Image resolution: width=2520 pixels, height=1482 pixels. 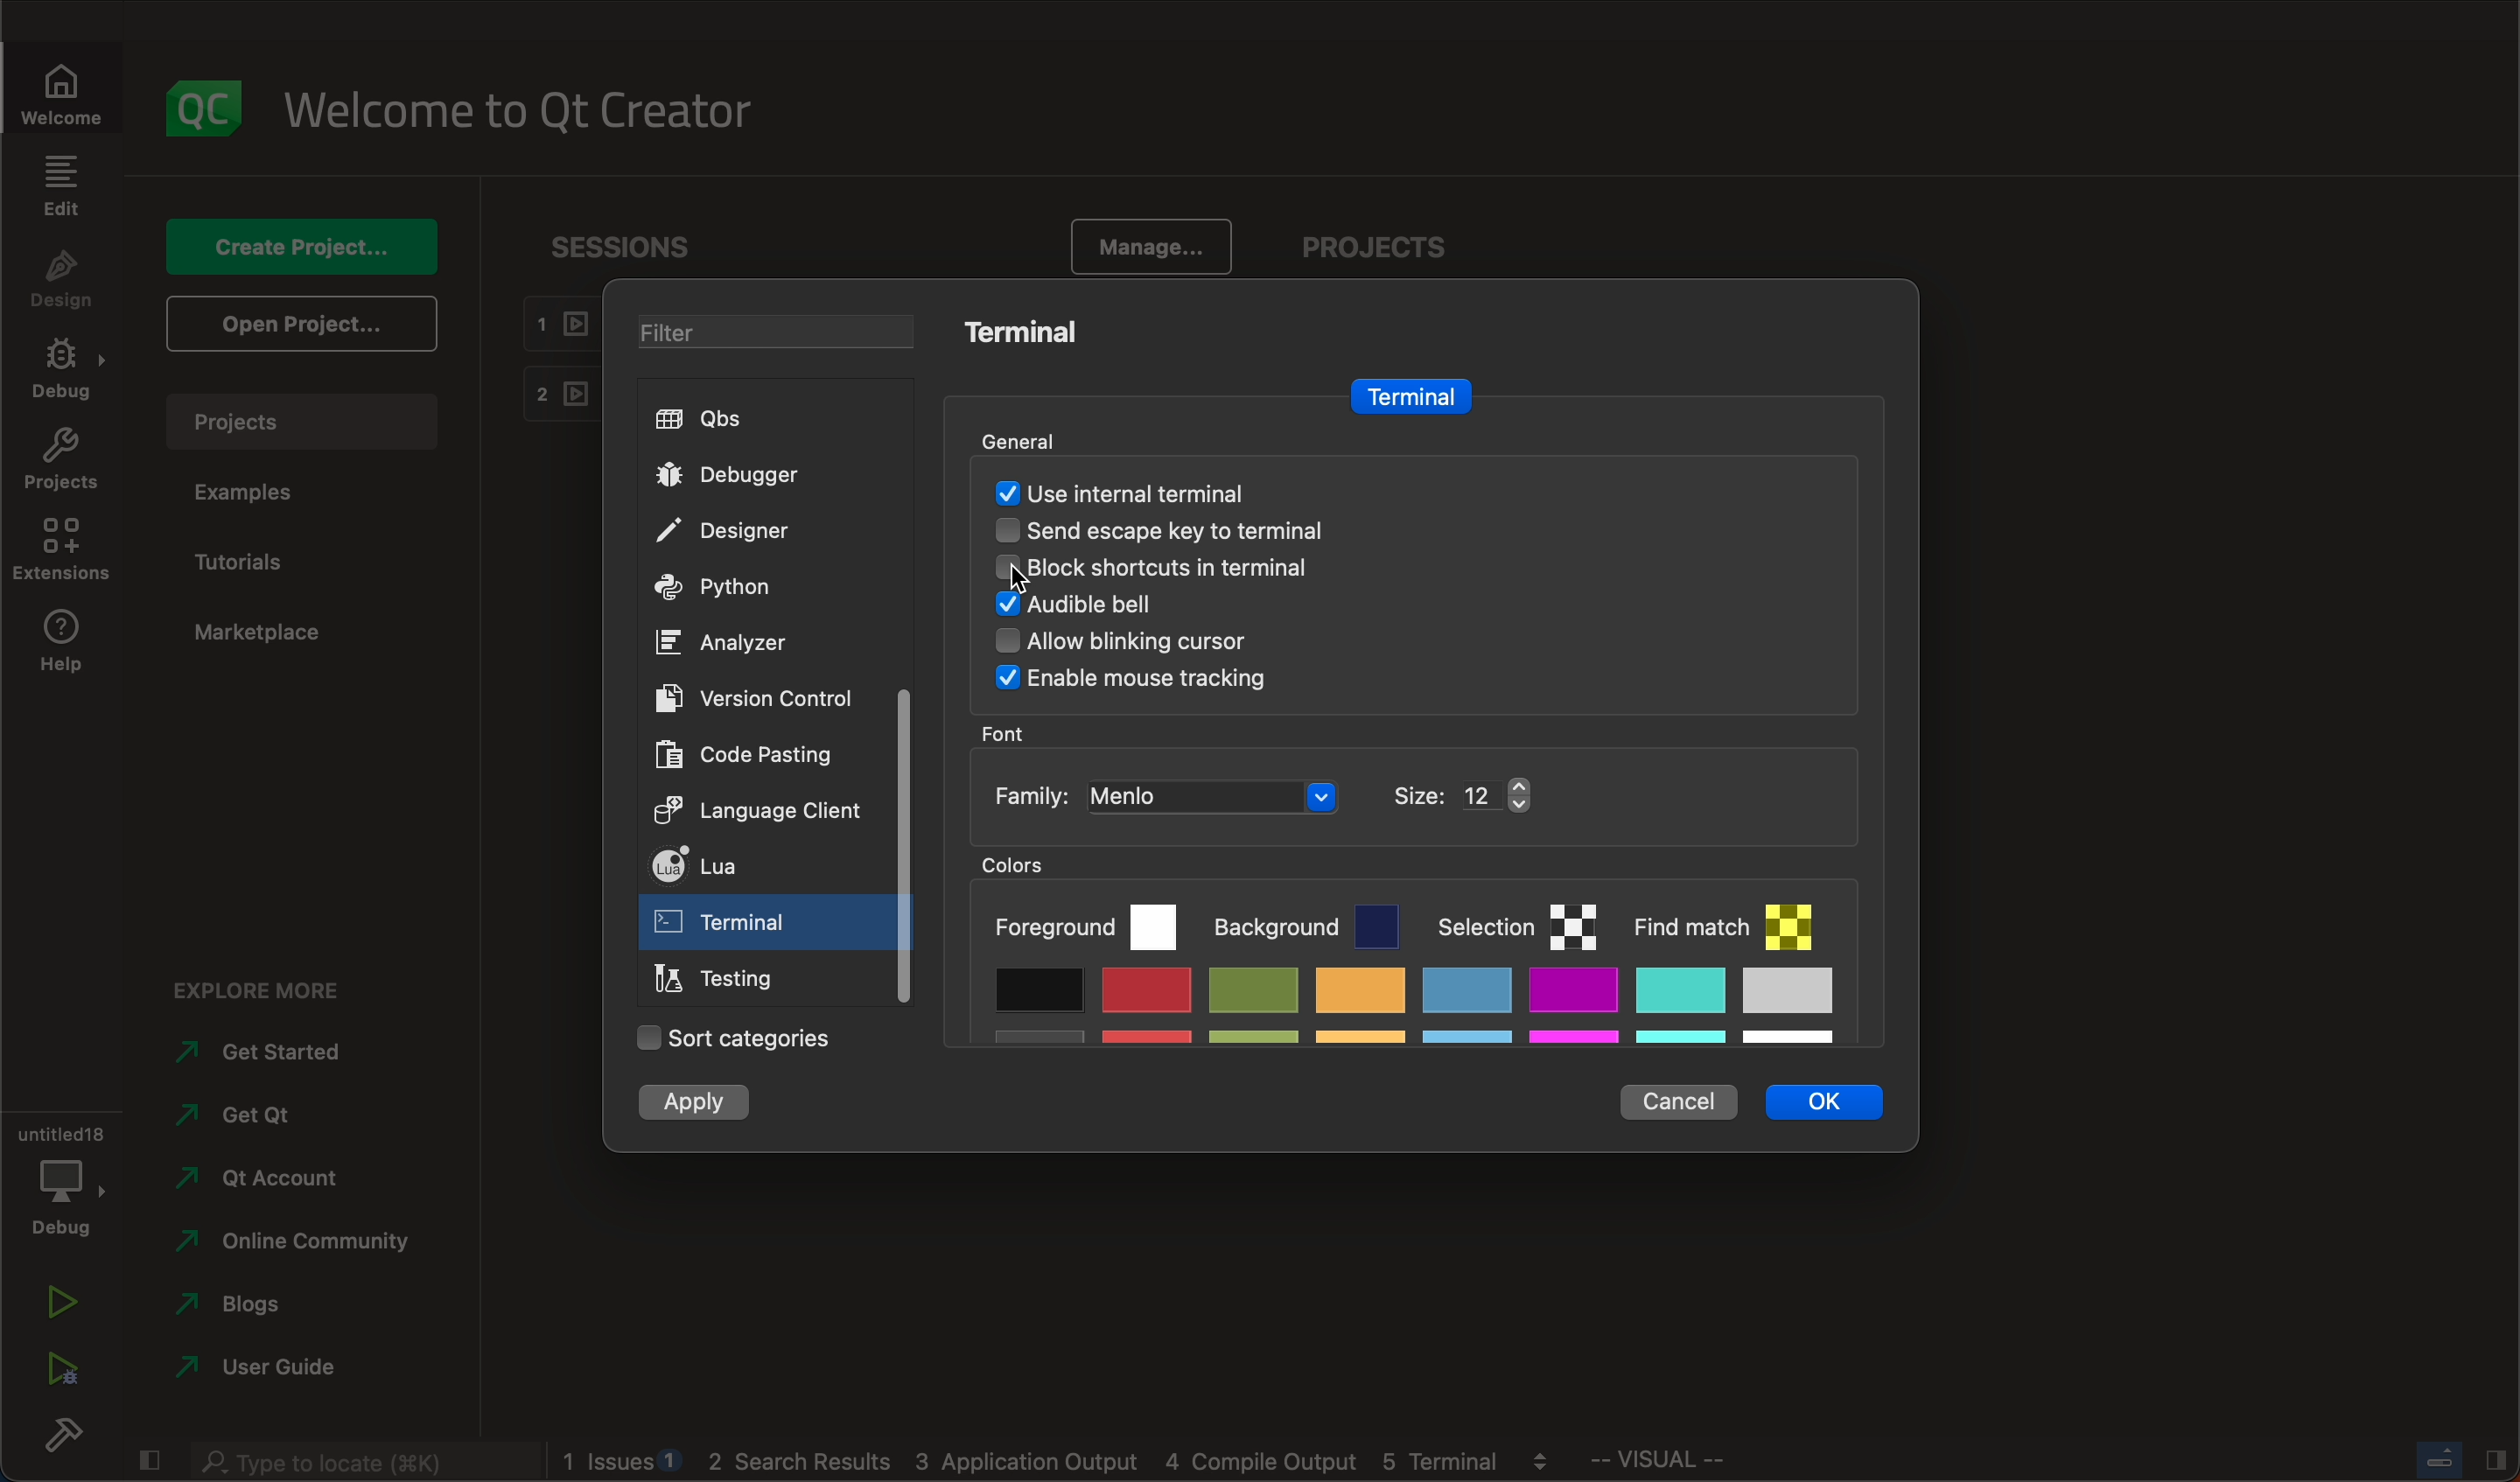 What do you see at coordinates (264, 493) in the screenshot?
I see `examples` at bounding box center [264, 493].